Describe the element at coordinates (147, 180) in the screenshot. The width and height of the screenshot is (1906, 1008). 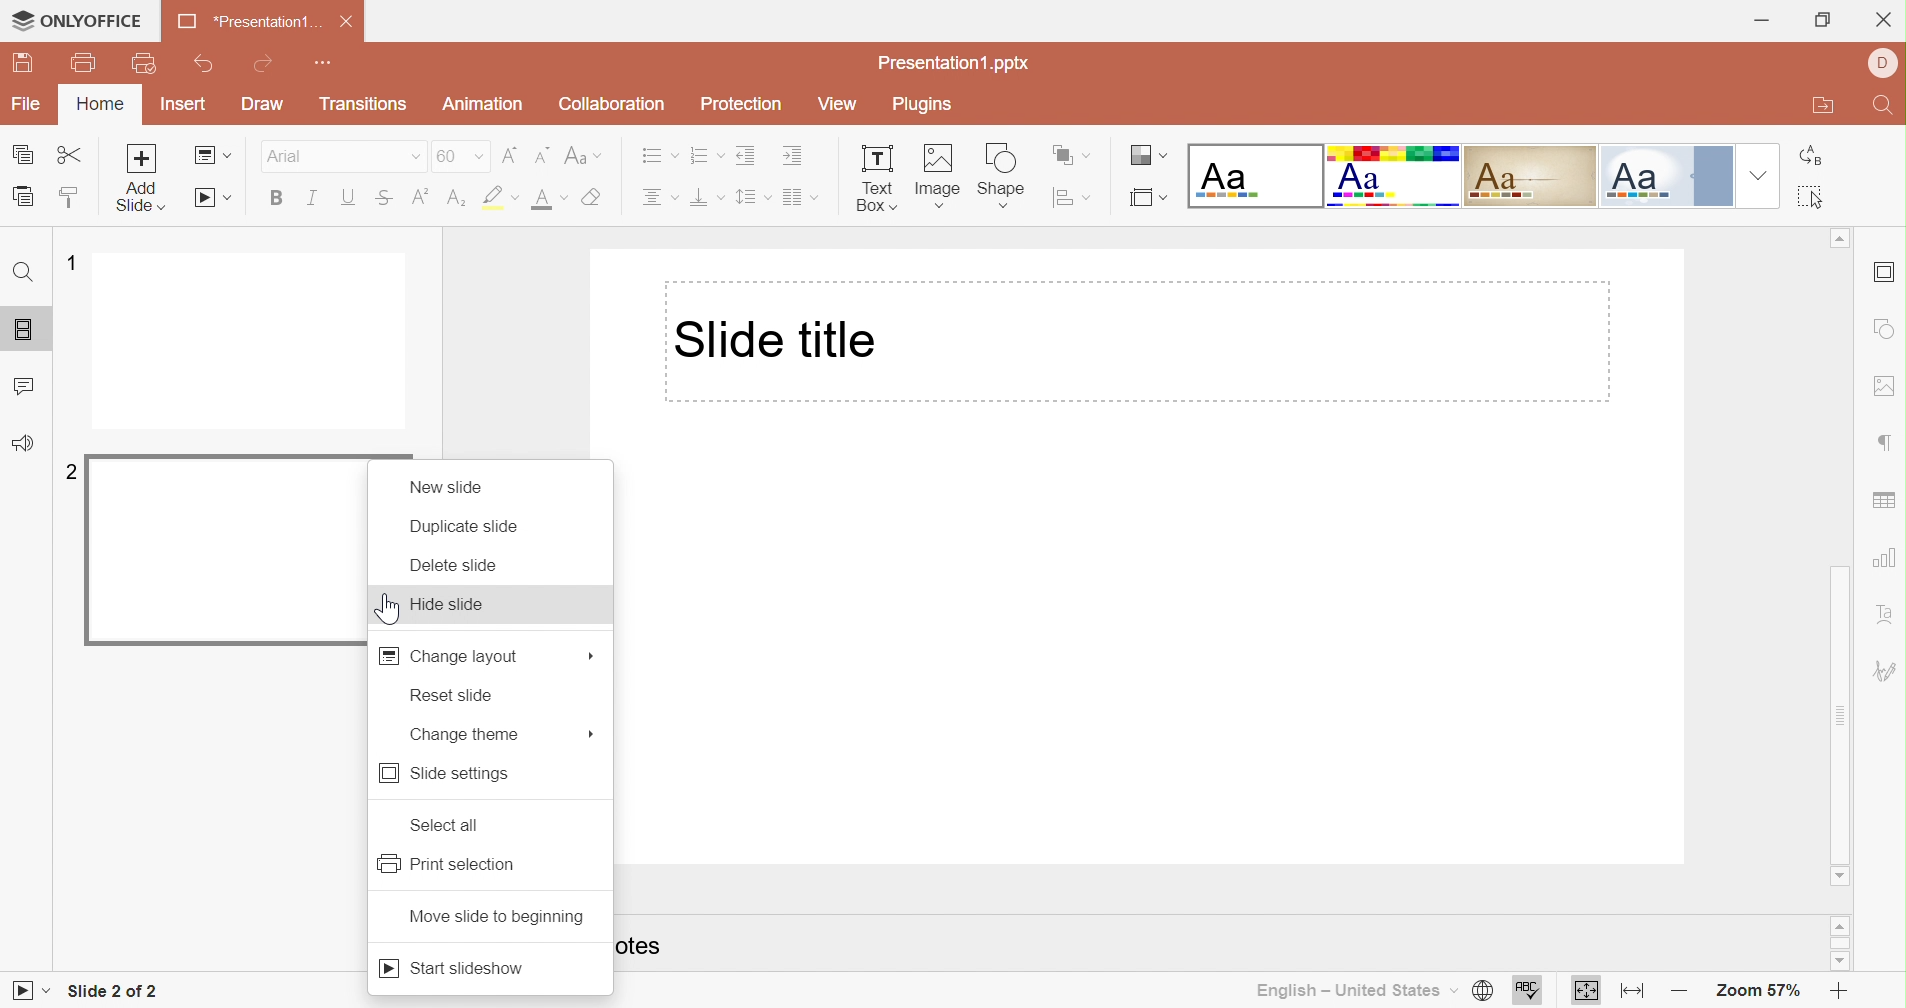
I see `Add Slide` at that location.